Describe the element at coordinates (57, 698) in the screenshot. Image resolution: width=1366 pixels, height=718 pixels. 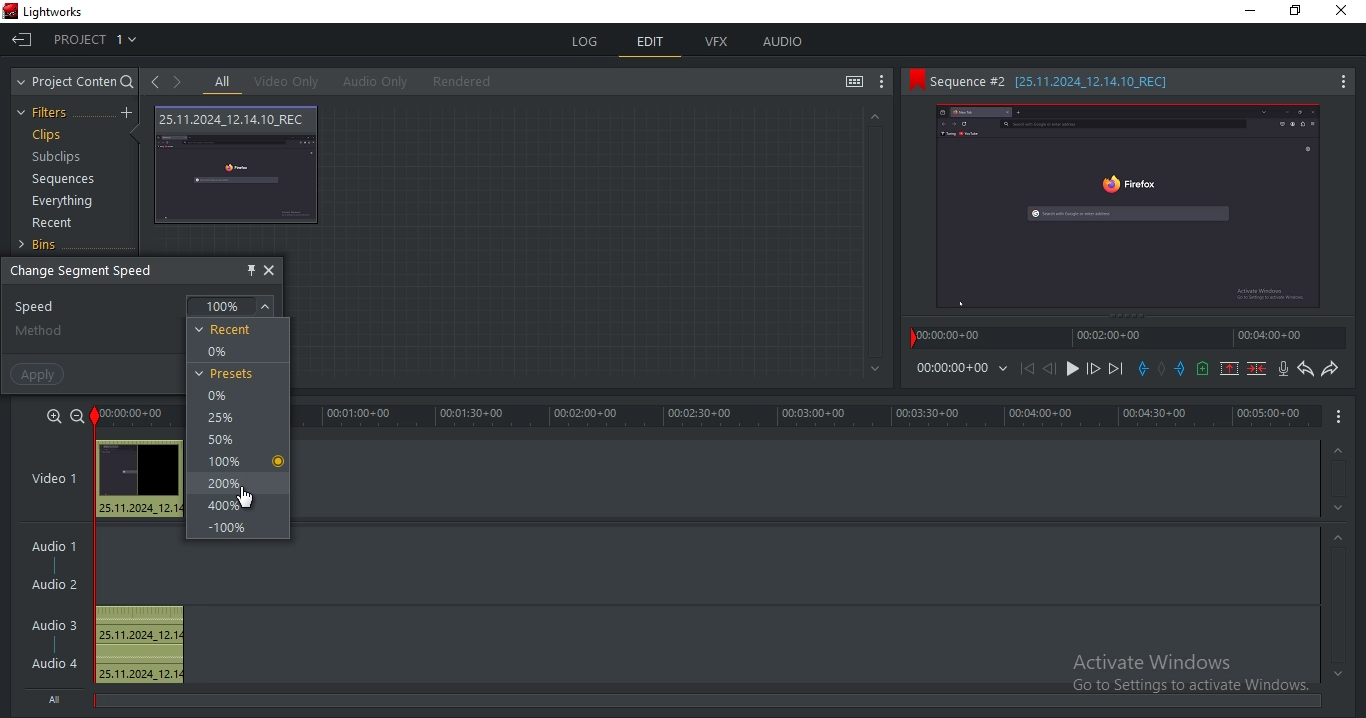
I see `all` at that location.